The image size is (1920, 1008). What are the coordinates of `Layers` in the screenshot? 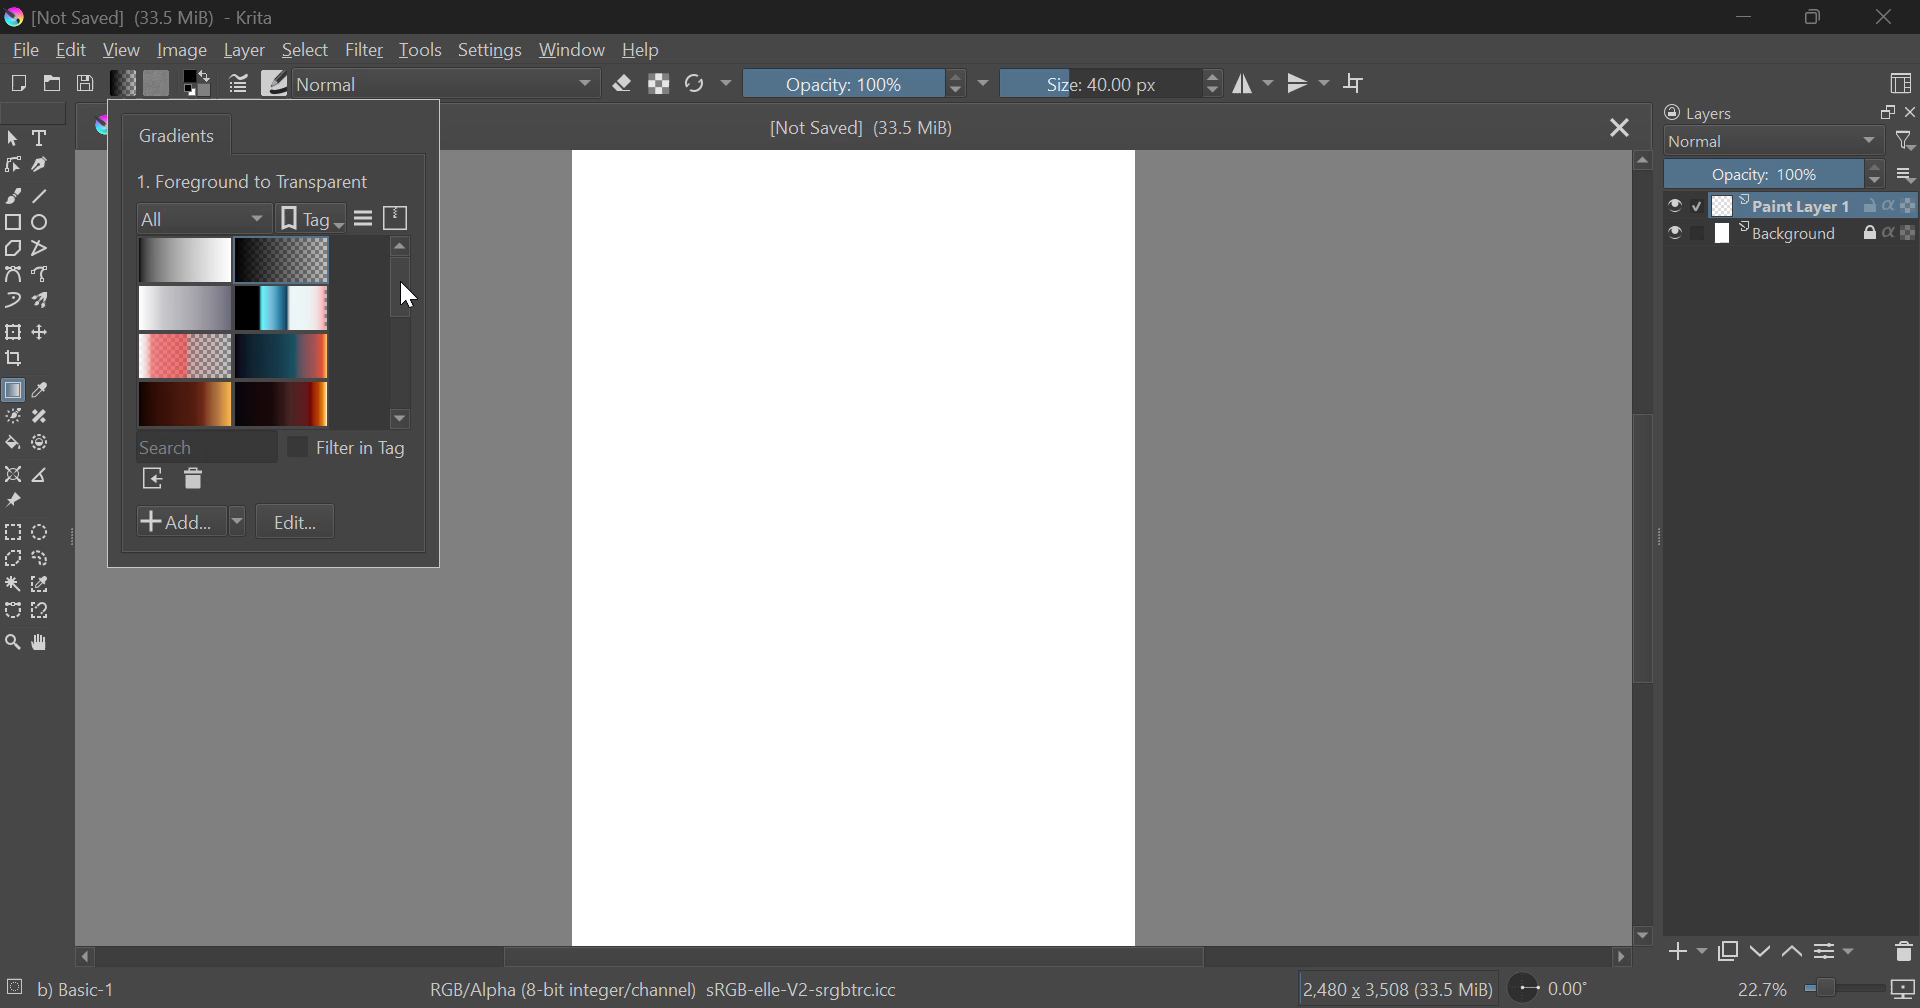 It's located at (1699, 114).